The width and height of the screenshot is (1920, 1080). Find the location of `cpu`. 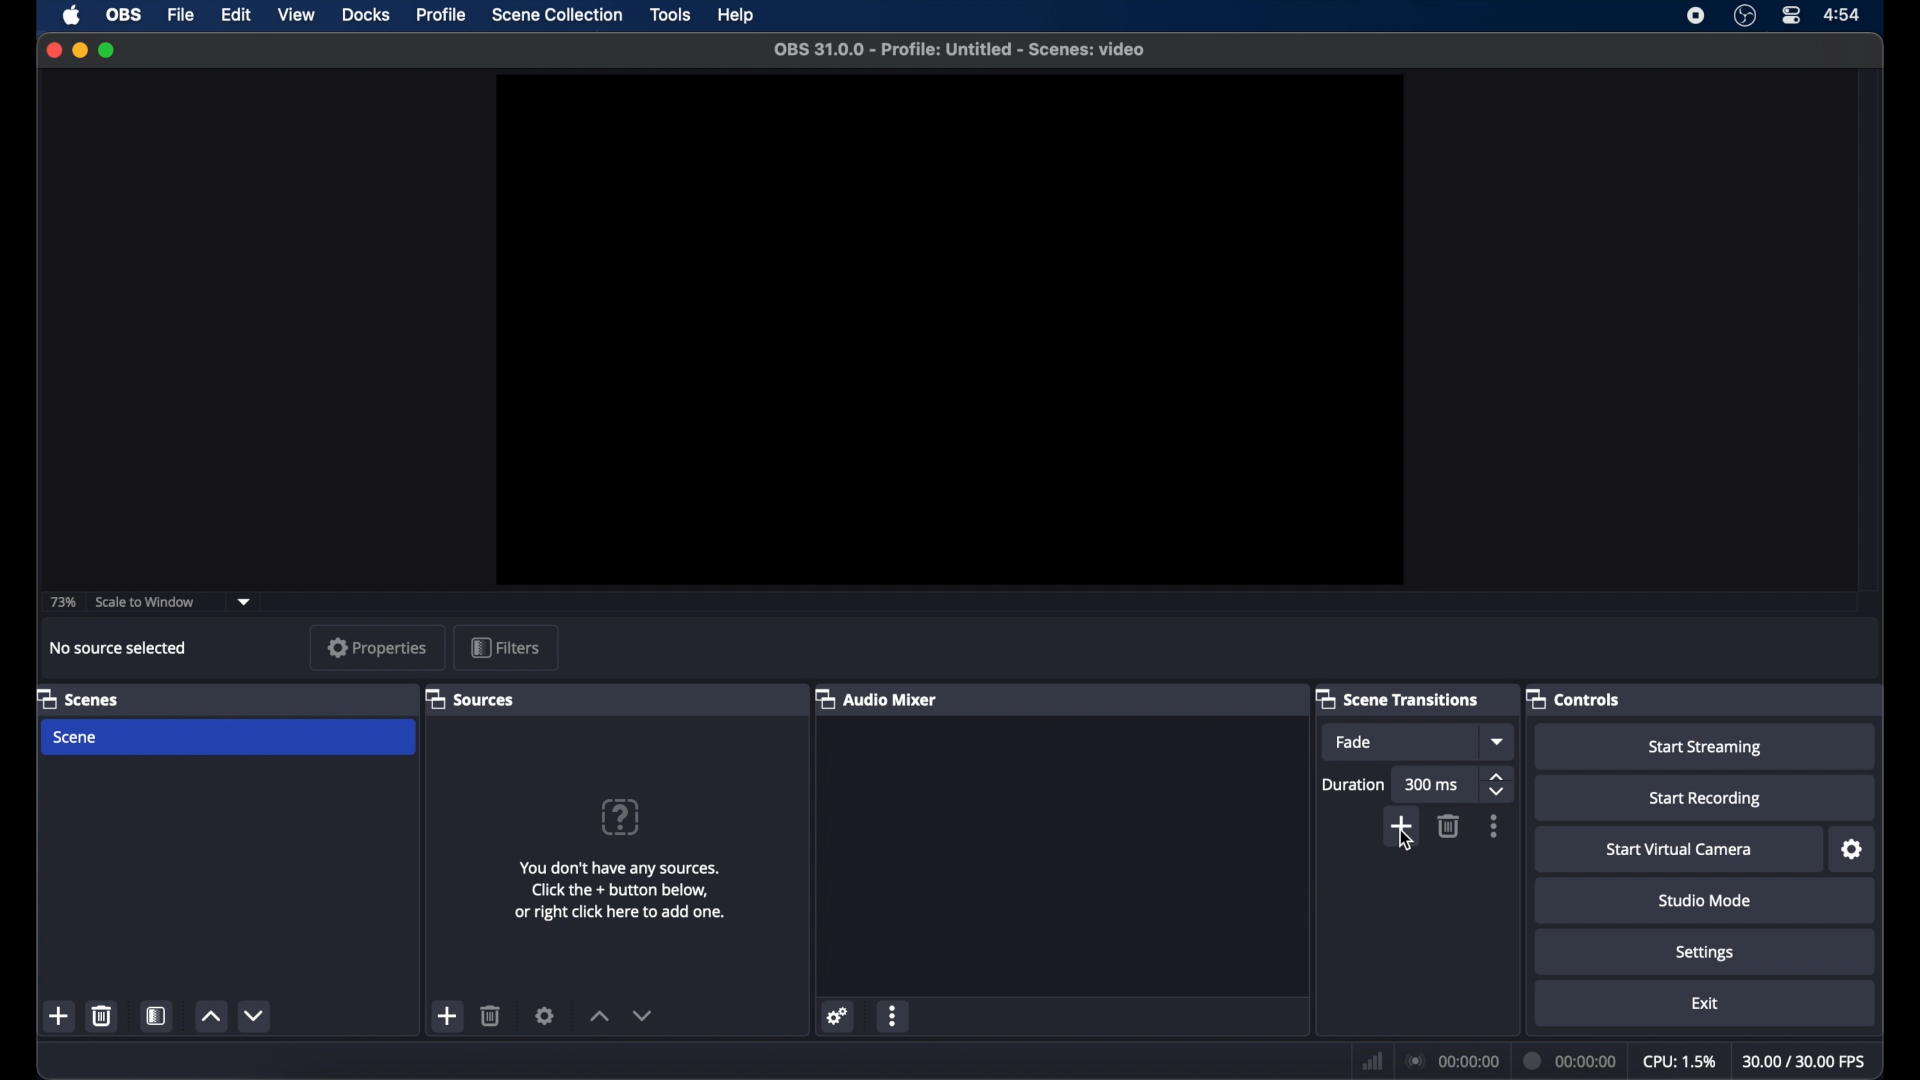

cpu is located at coordinates (1679, 1062).